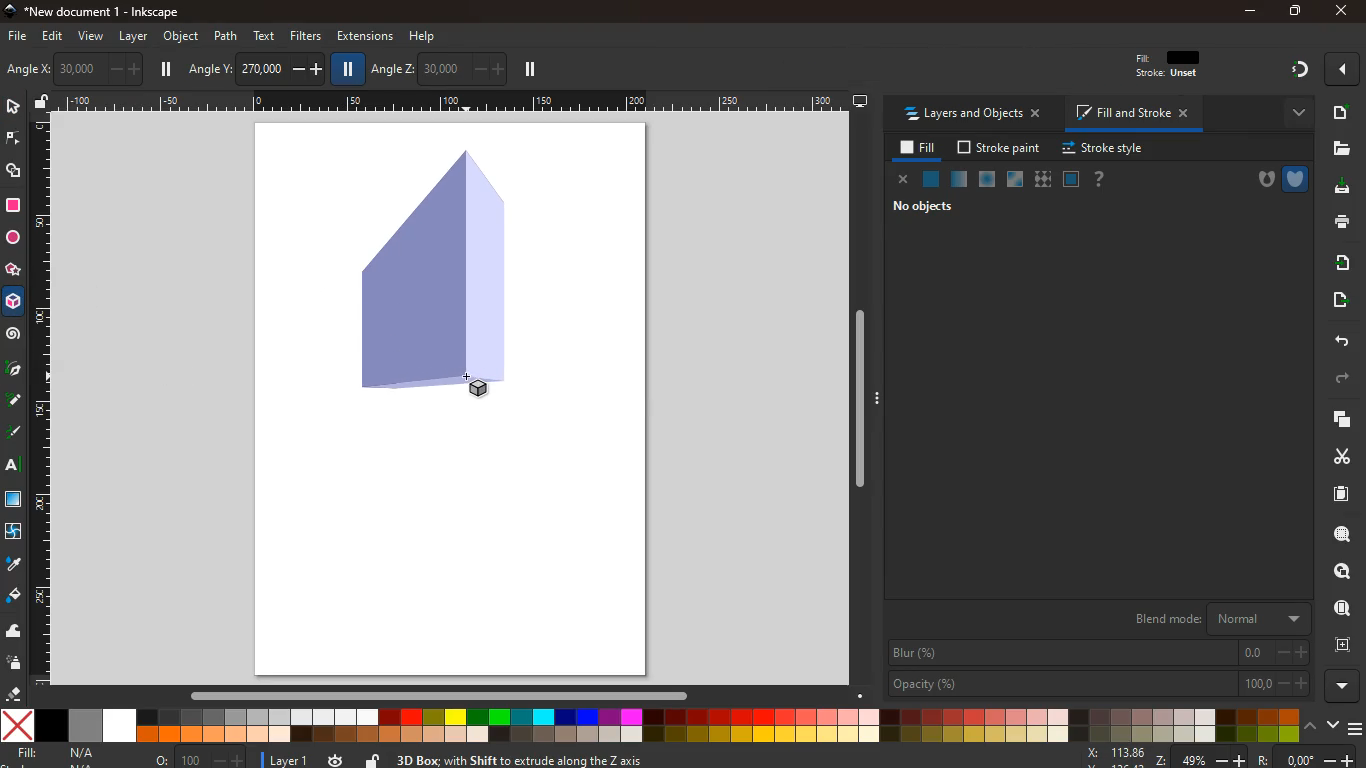  What do you see at coordinates (978, 115) in the screenshot?
I see `layers and objects` at bounding box center [978, 115].